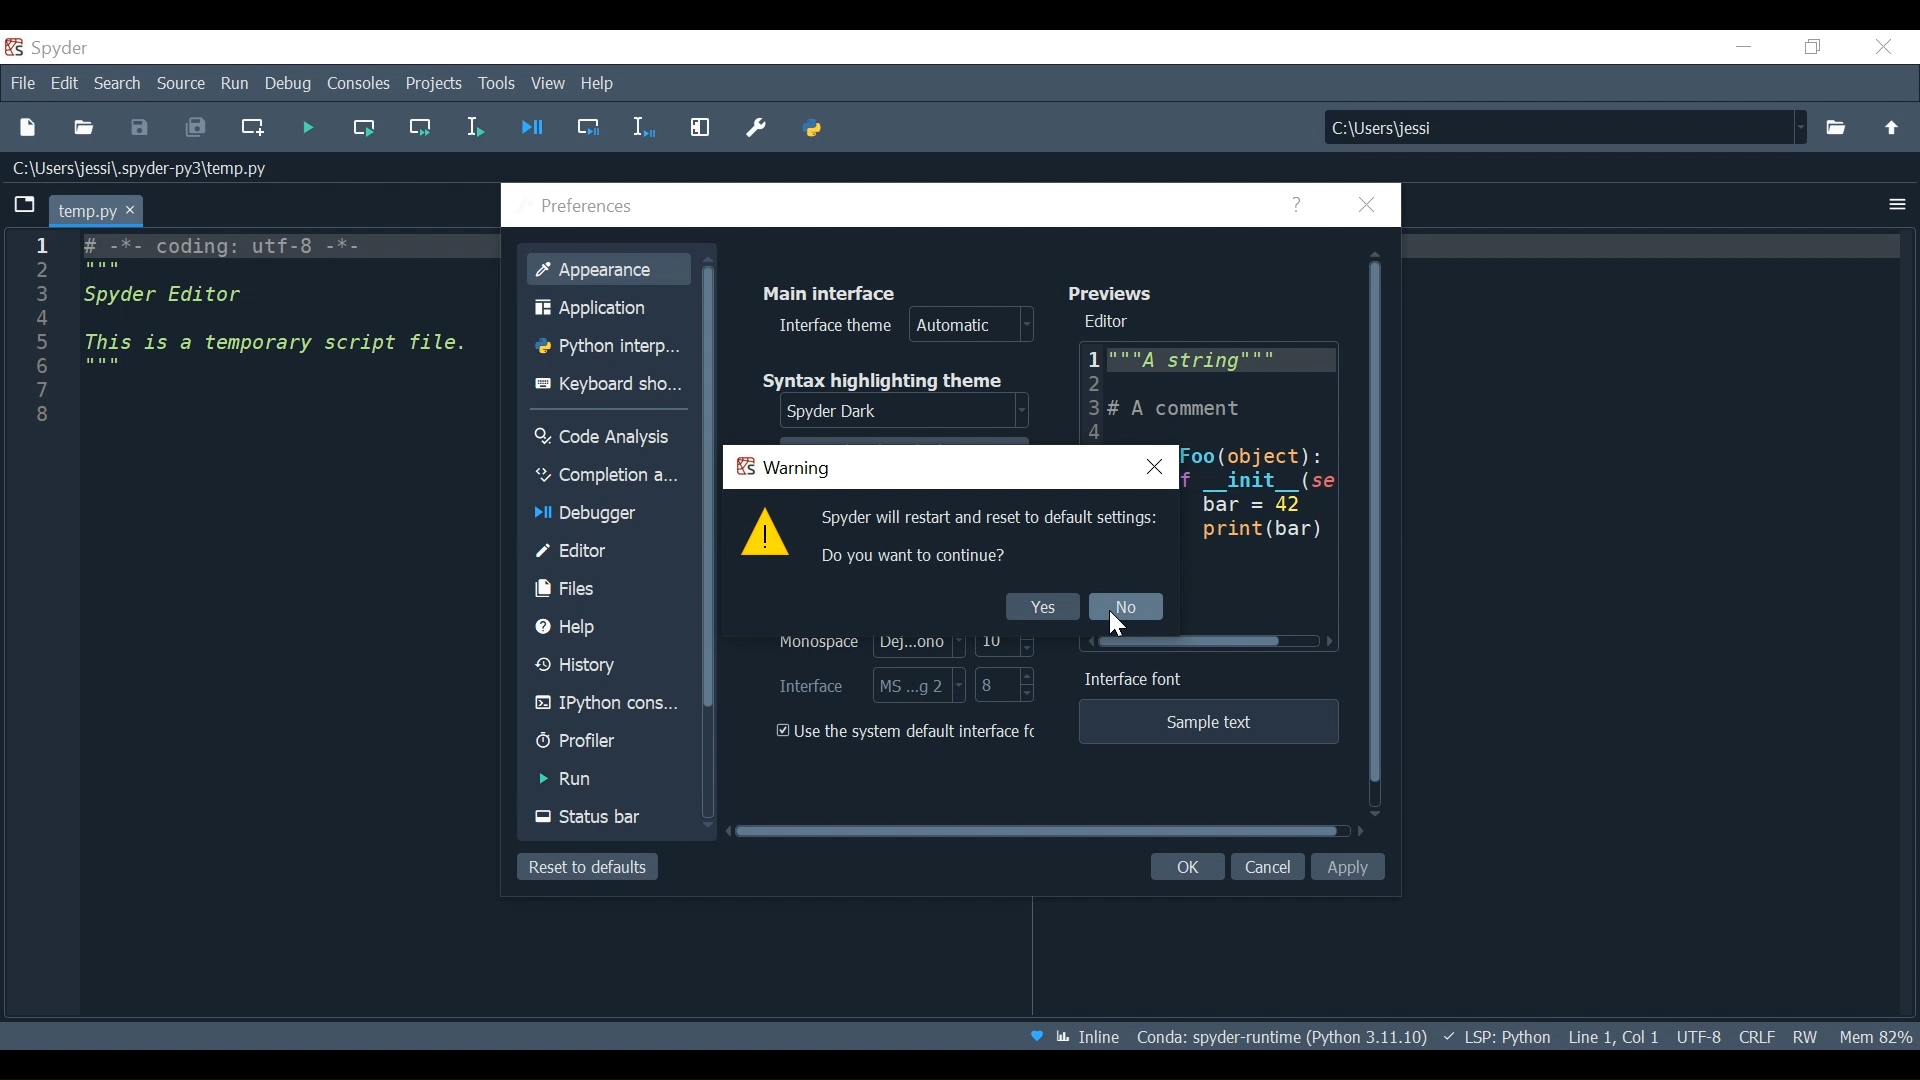 This screenshot has width=1920, height=1080. I want to click on Editor, so click(1109, 322).